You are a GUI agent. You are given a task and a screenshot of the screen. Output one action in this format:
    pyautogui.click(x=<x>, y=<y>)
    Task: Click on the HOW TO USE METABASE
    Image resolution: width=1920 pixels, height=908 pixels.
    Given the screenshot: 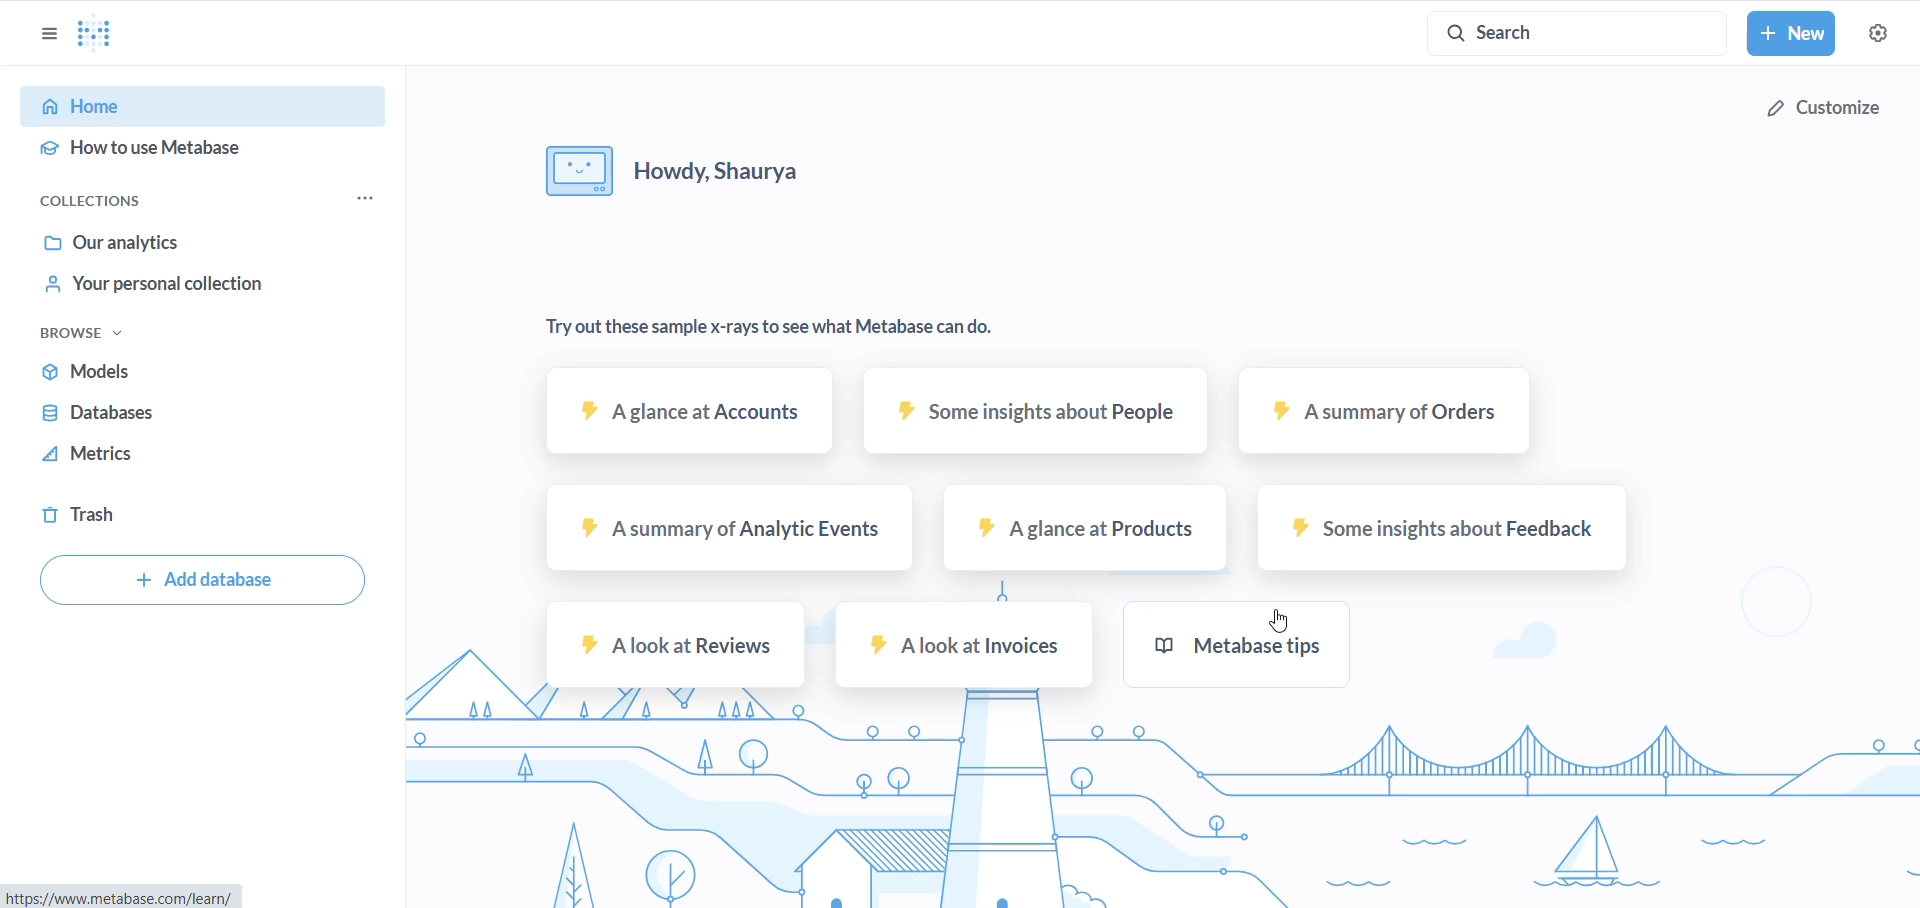 What is the action you would take?
    pyautogui.click(x=211, y=149)
    